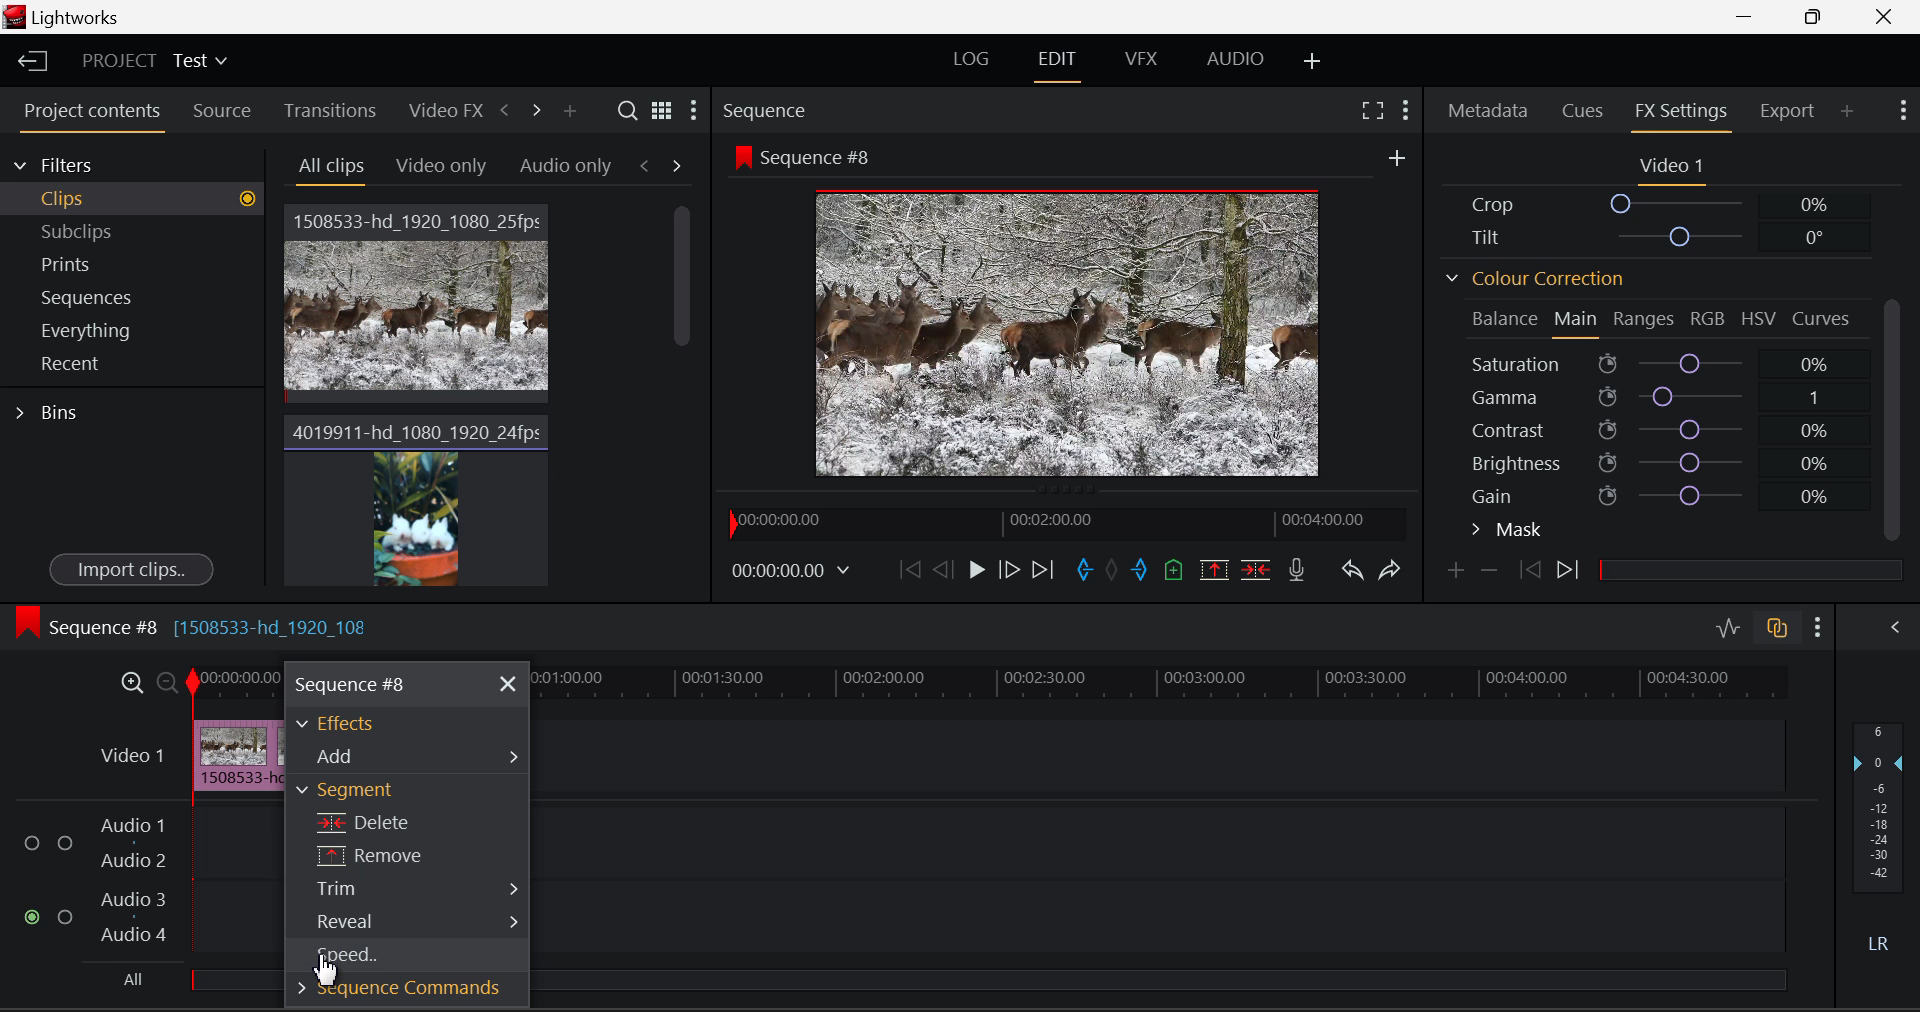 This screenshot has height=1012, width=1920. I want to click on Trim, so click(408, 891).